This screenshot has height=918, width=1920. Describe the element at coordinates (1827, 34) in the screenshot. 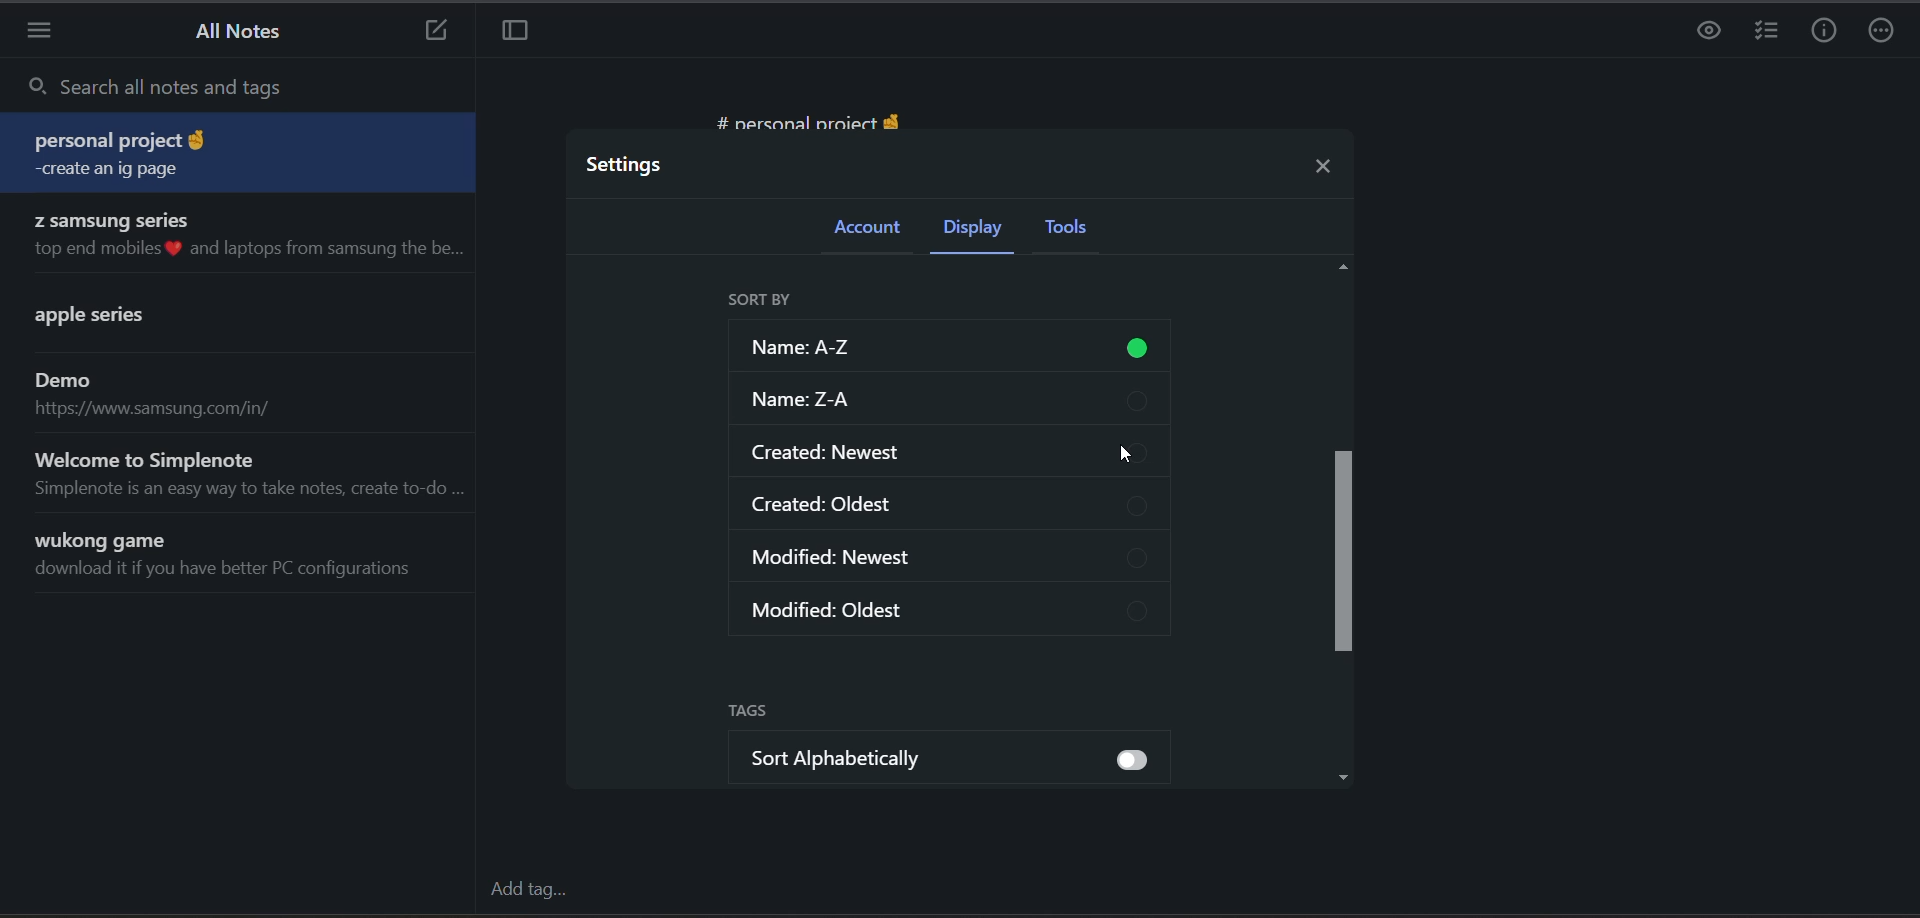

I see `info` at that location.